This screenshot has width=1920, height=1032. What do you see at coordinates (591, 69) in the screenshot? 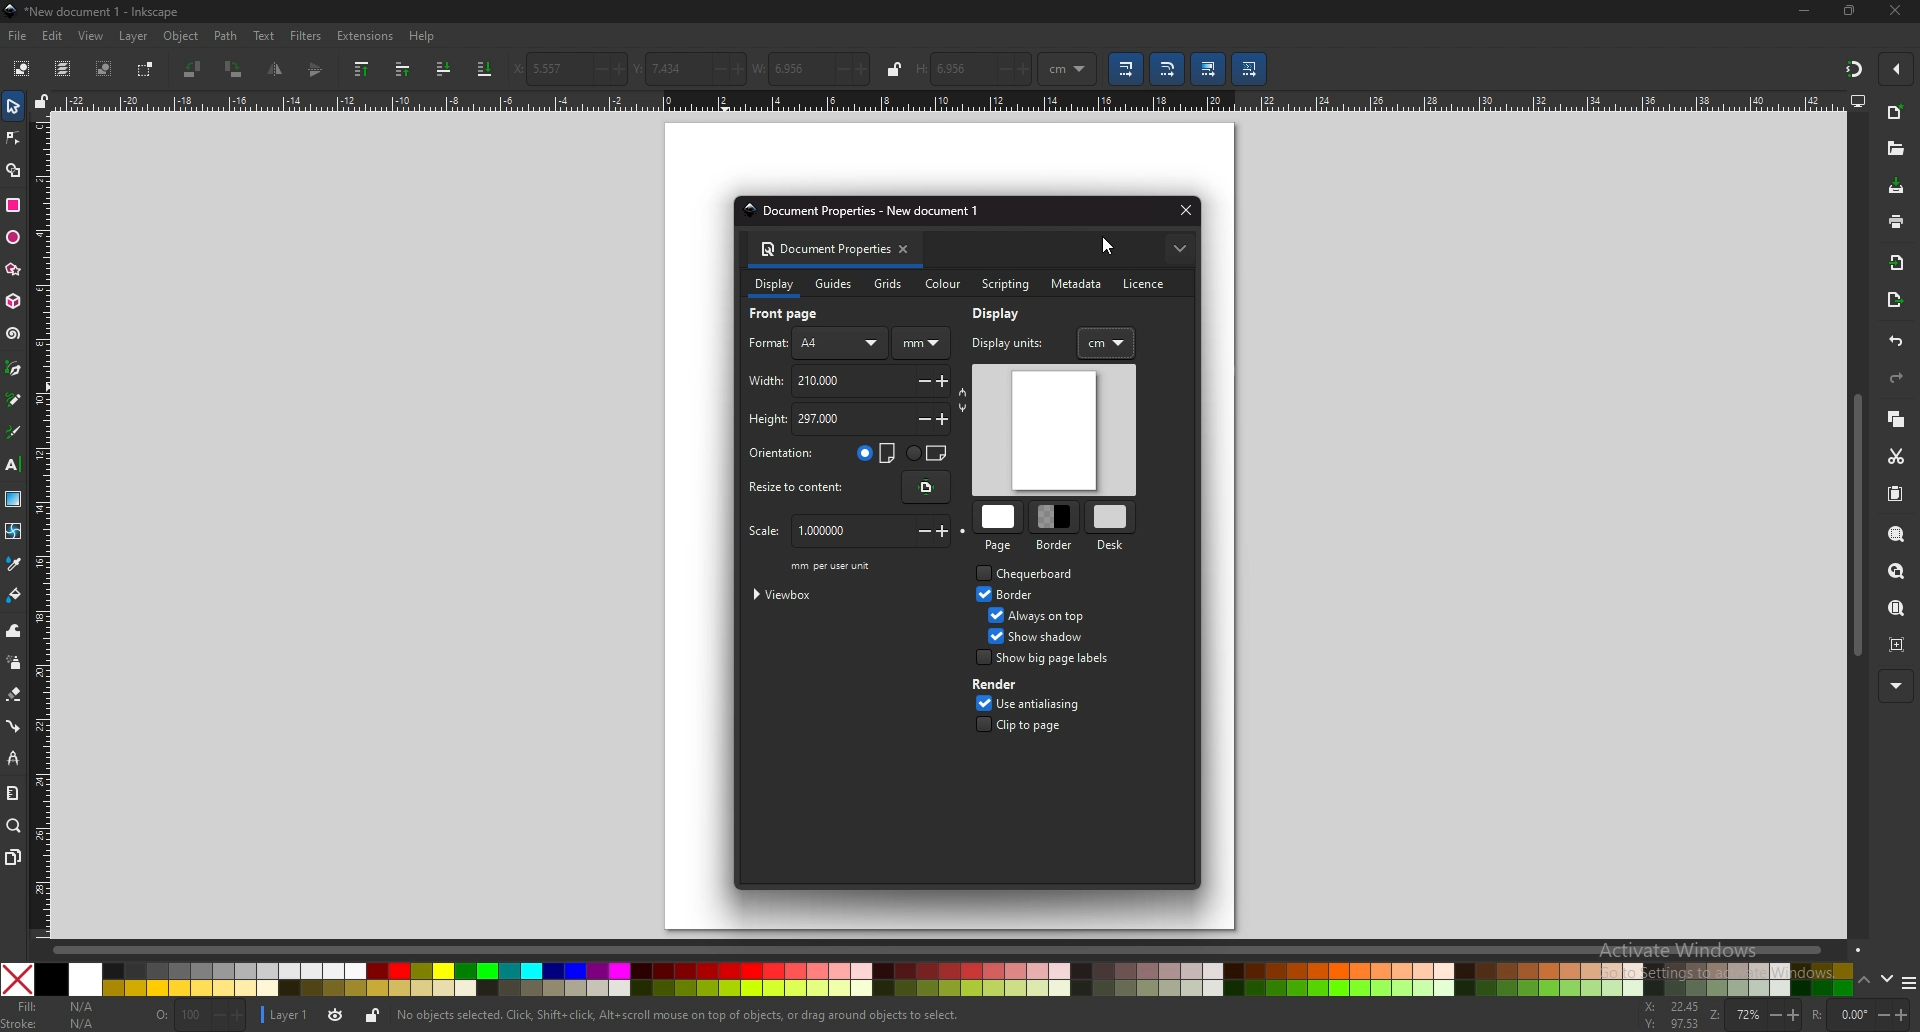
I see `-` at bounding box center [591, 69].